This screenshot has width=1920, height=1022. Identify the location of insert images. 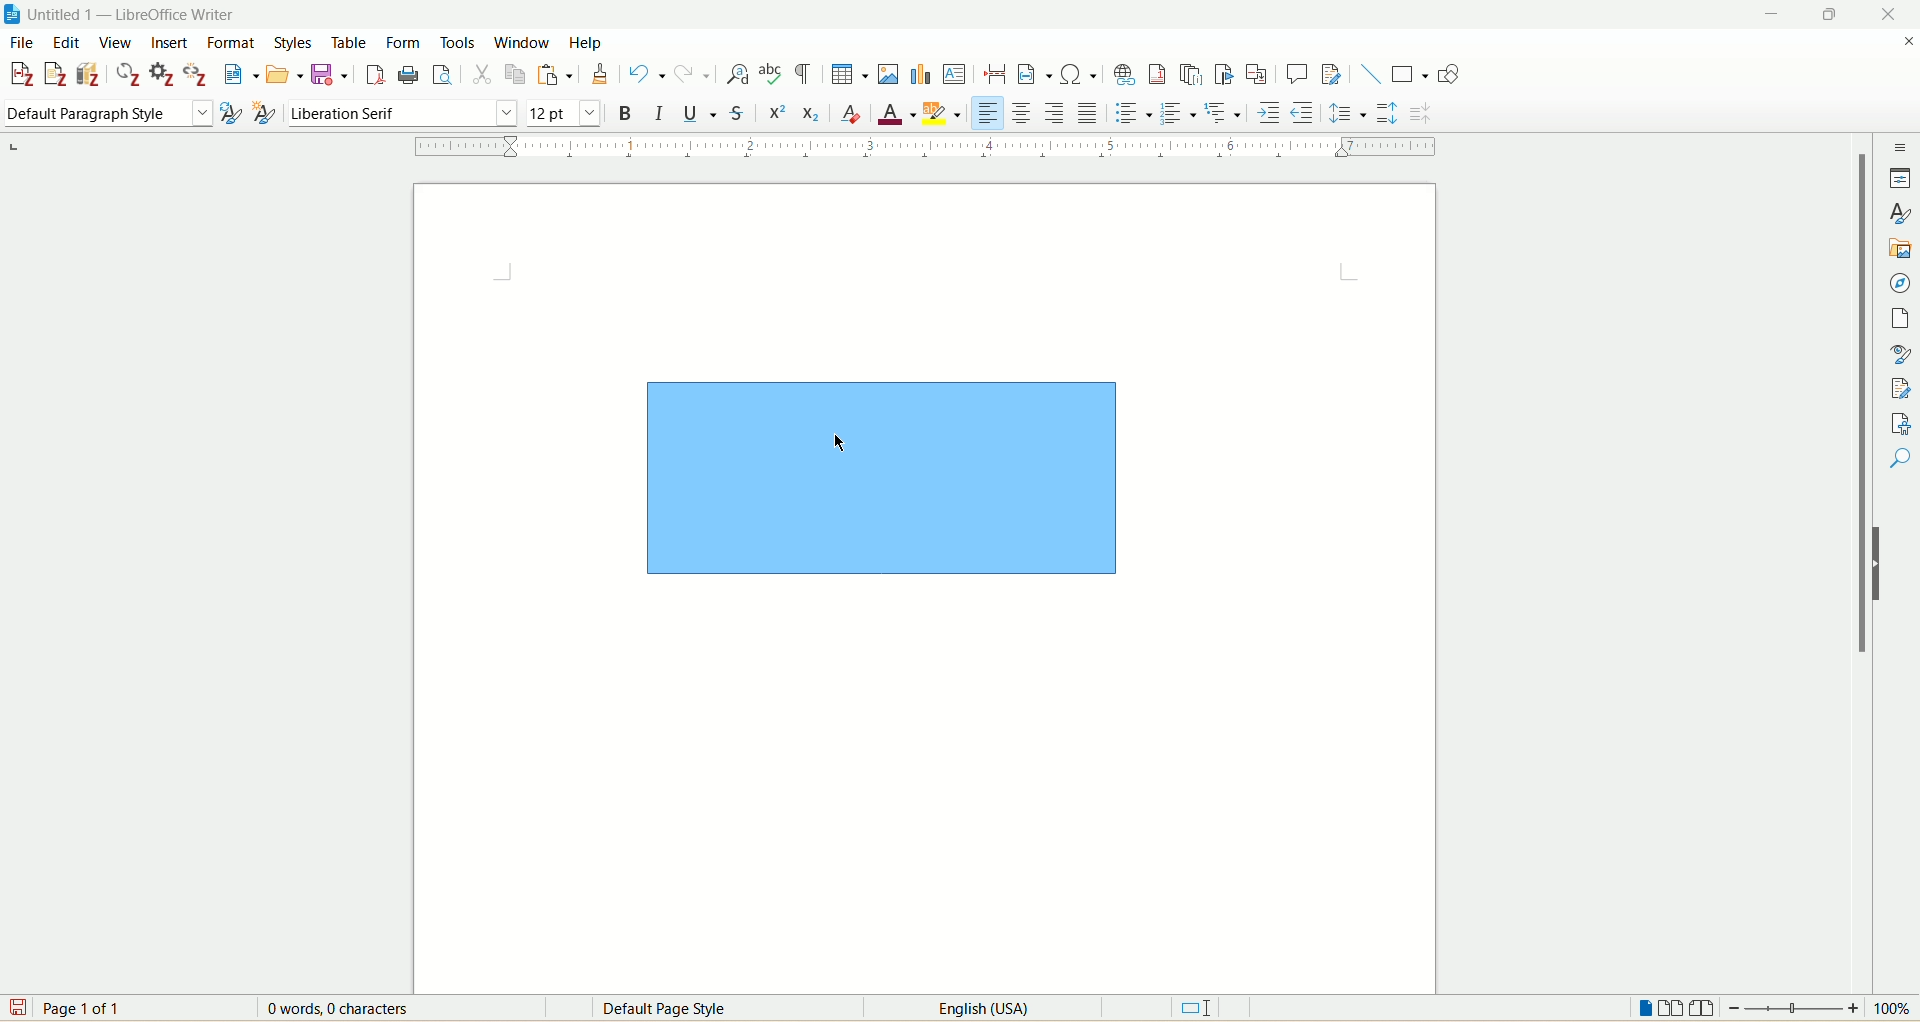
(890, 74).